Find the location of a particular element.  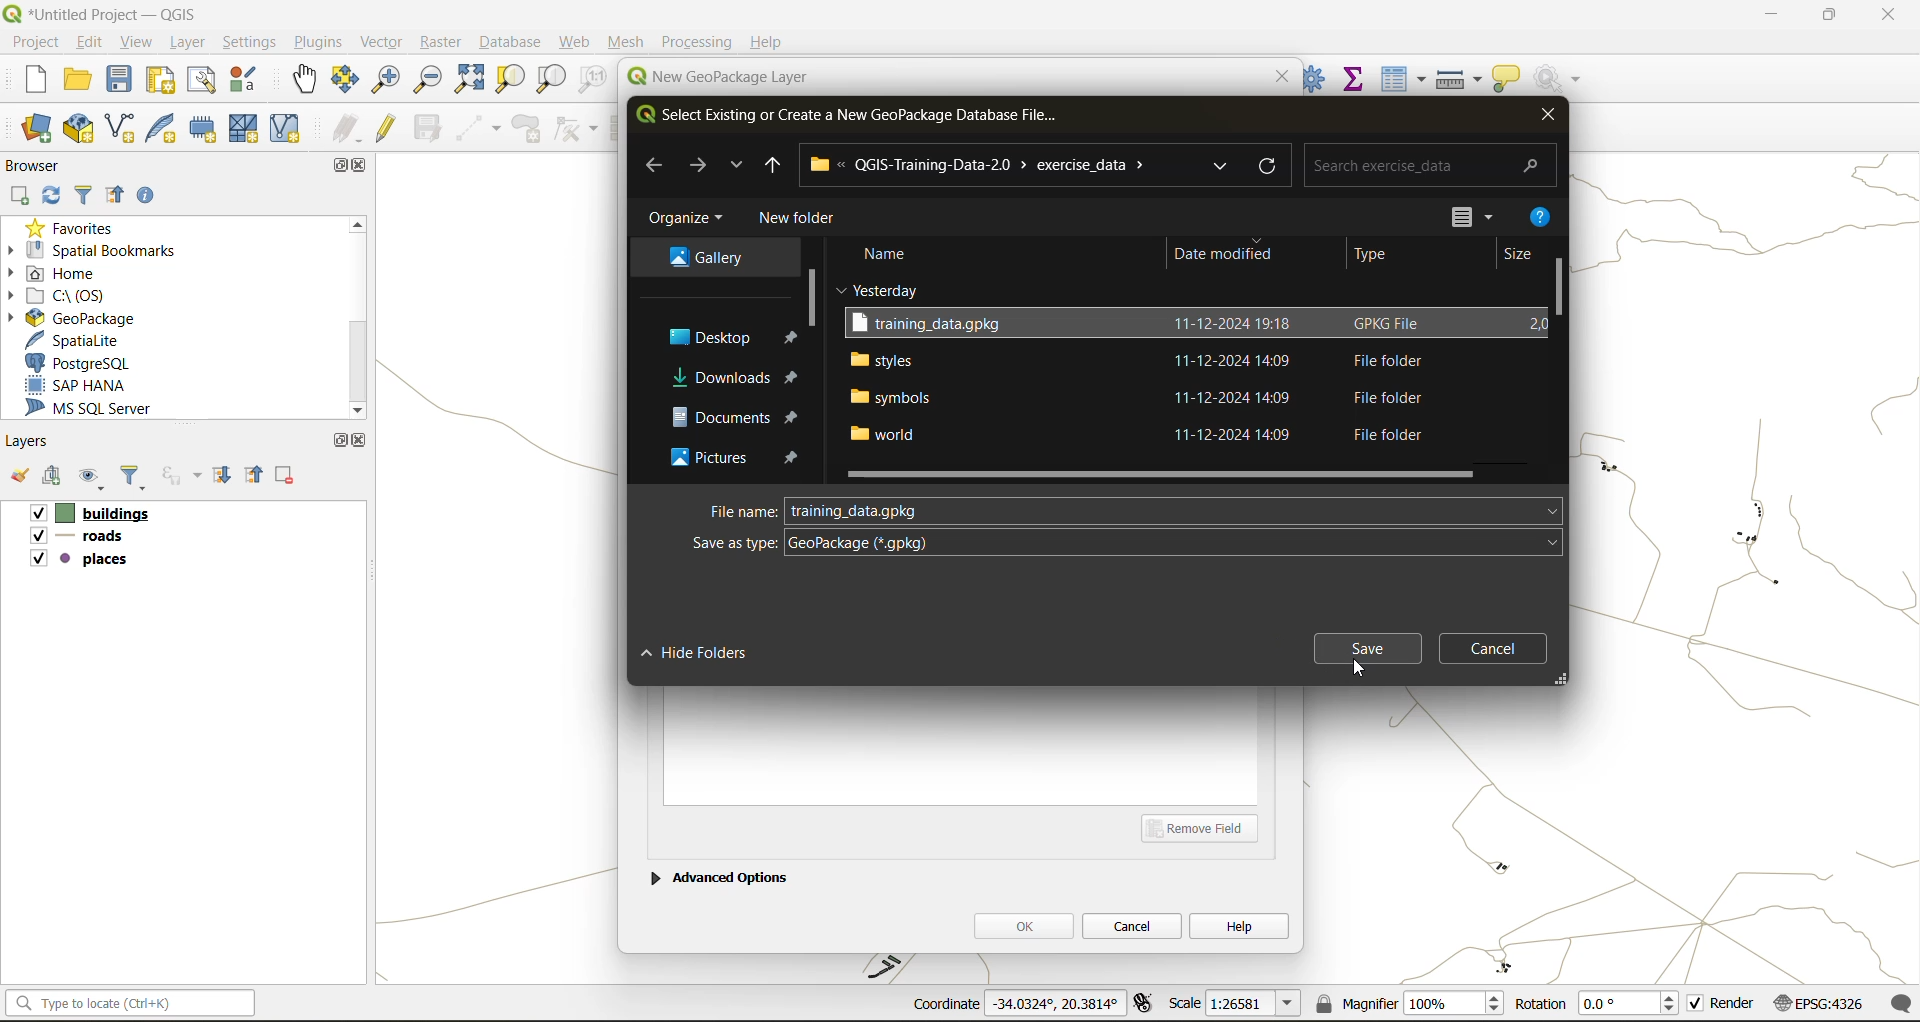

enable properties is located at coordinates (151, 194).